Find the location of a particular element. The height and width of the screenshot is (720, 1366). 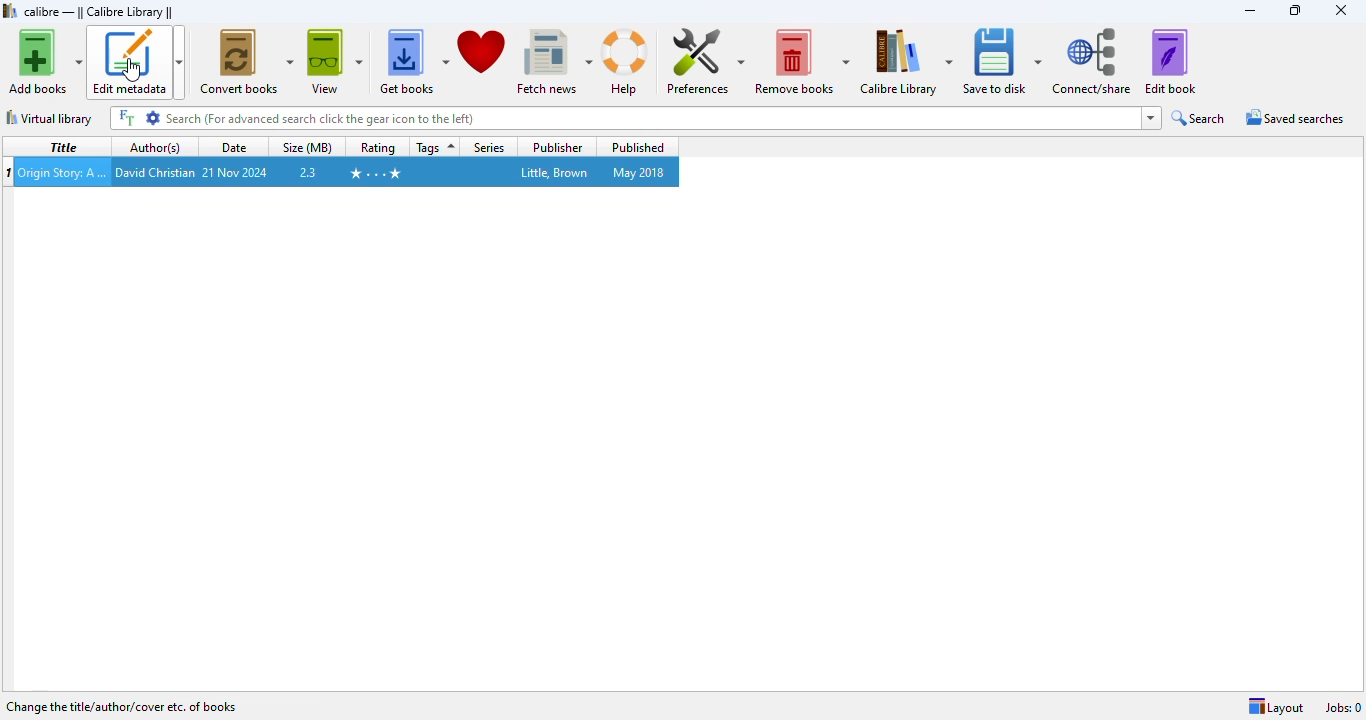

close is located at coordinates (1342, 10).